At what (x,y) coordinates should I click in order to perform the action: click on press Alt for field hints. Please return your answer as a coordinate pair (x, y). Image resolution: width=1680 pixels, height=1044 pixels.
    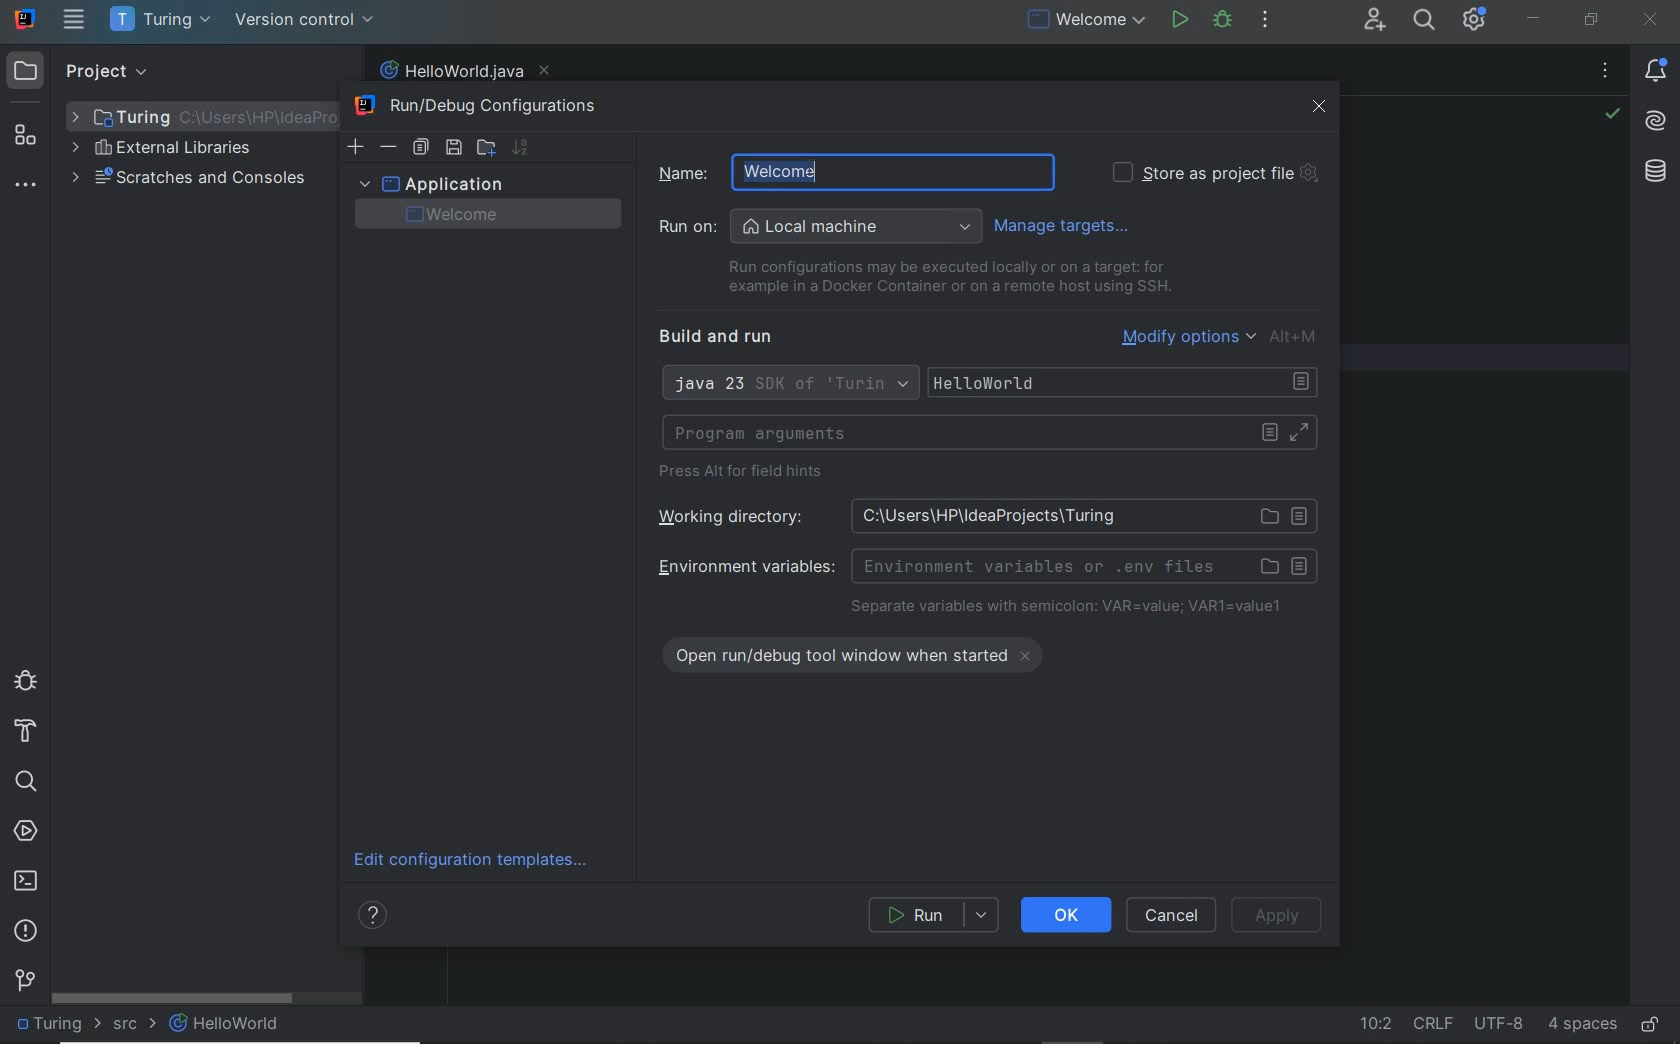
    Looking at the image, I should click on (747, 474).